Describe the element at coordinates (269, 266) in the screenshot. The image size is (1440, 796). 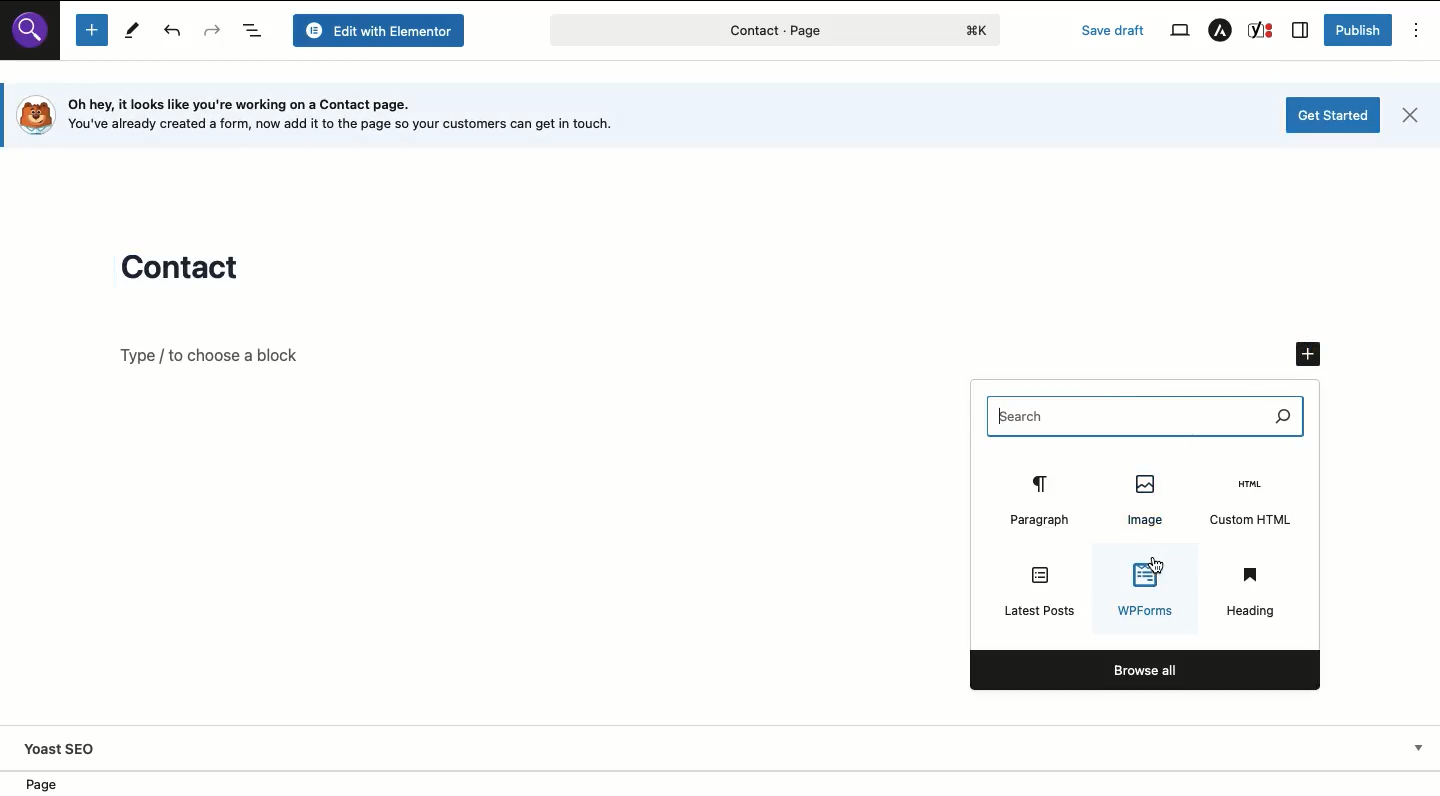
I see `Contact` at that location.